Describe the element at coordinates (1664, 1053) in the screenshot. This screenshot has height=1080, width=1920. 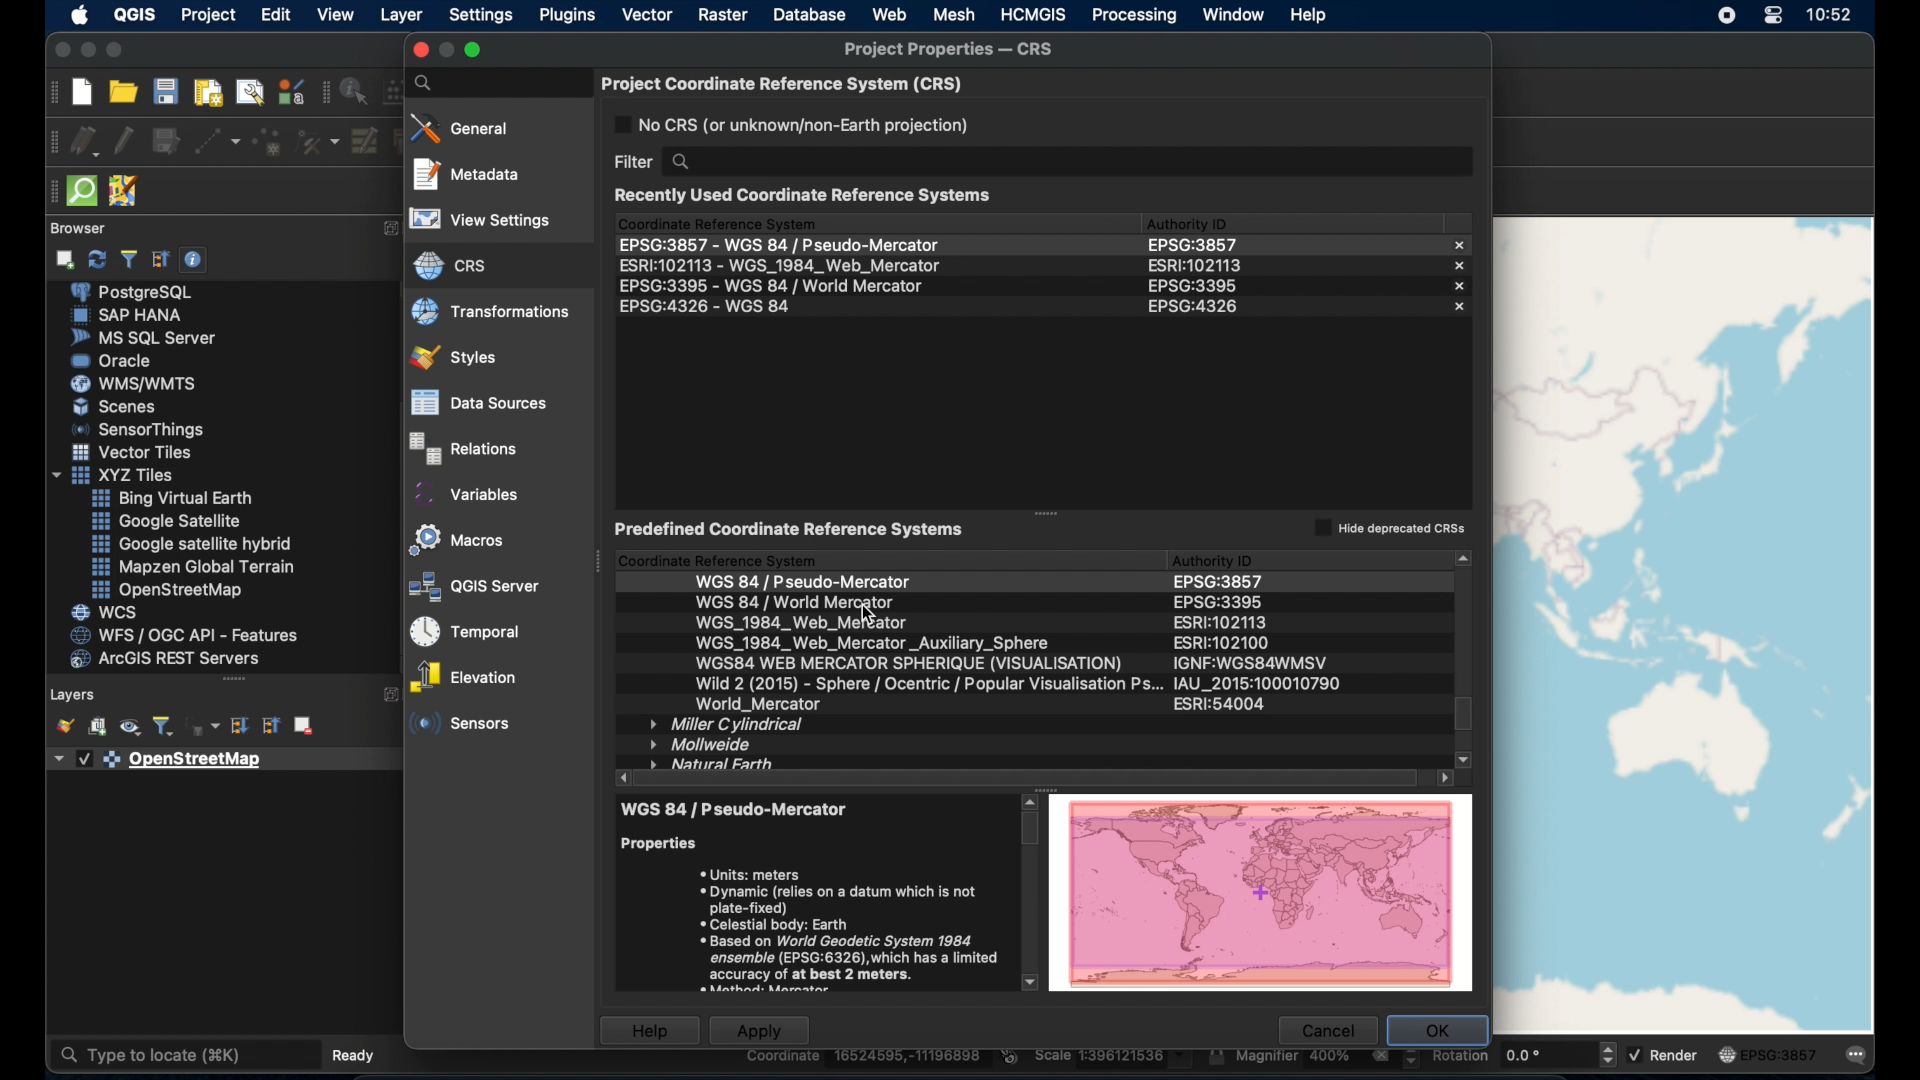
I see `render` at that location.